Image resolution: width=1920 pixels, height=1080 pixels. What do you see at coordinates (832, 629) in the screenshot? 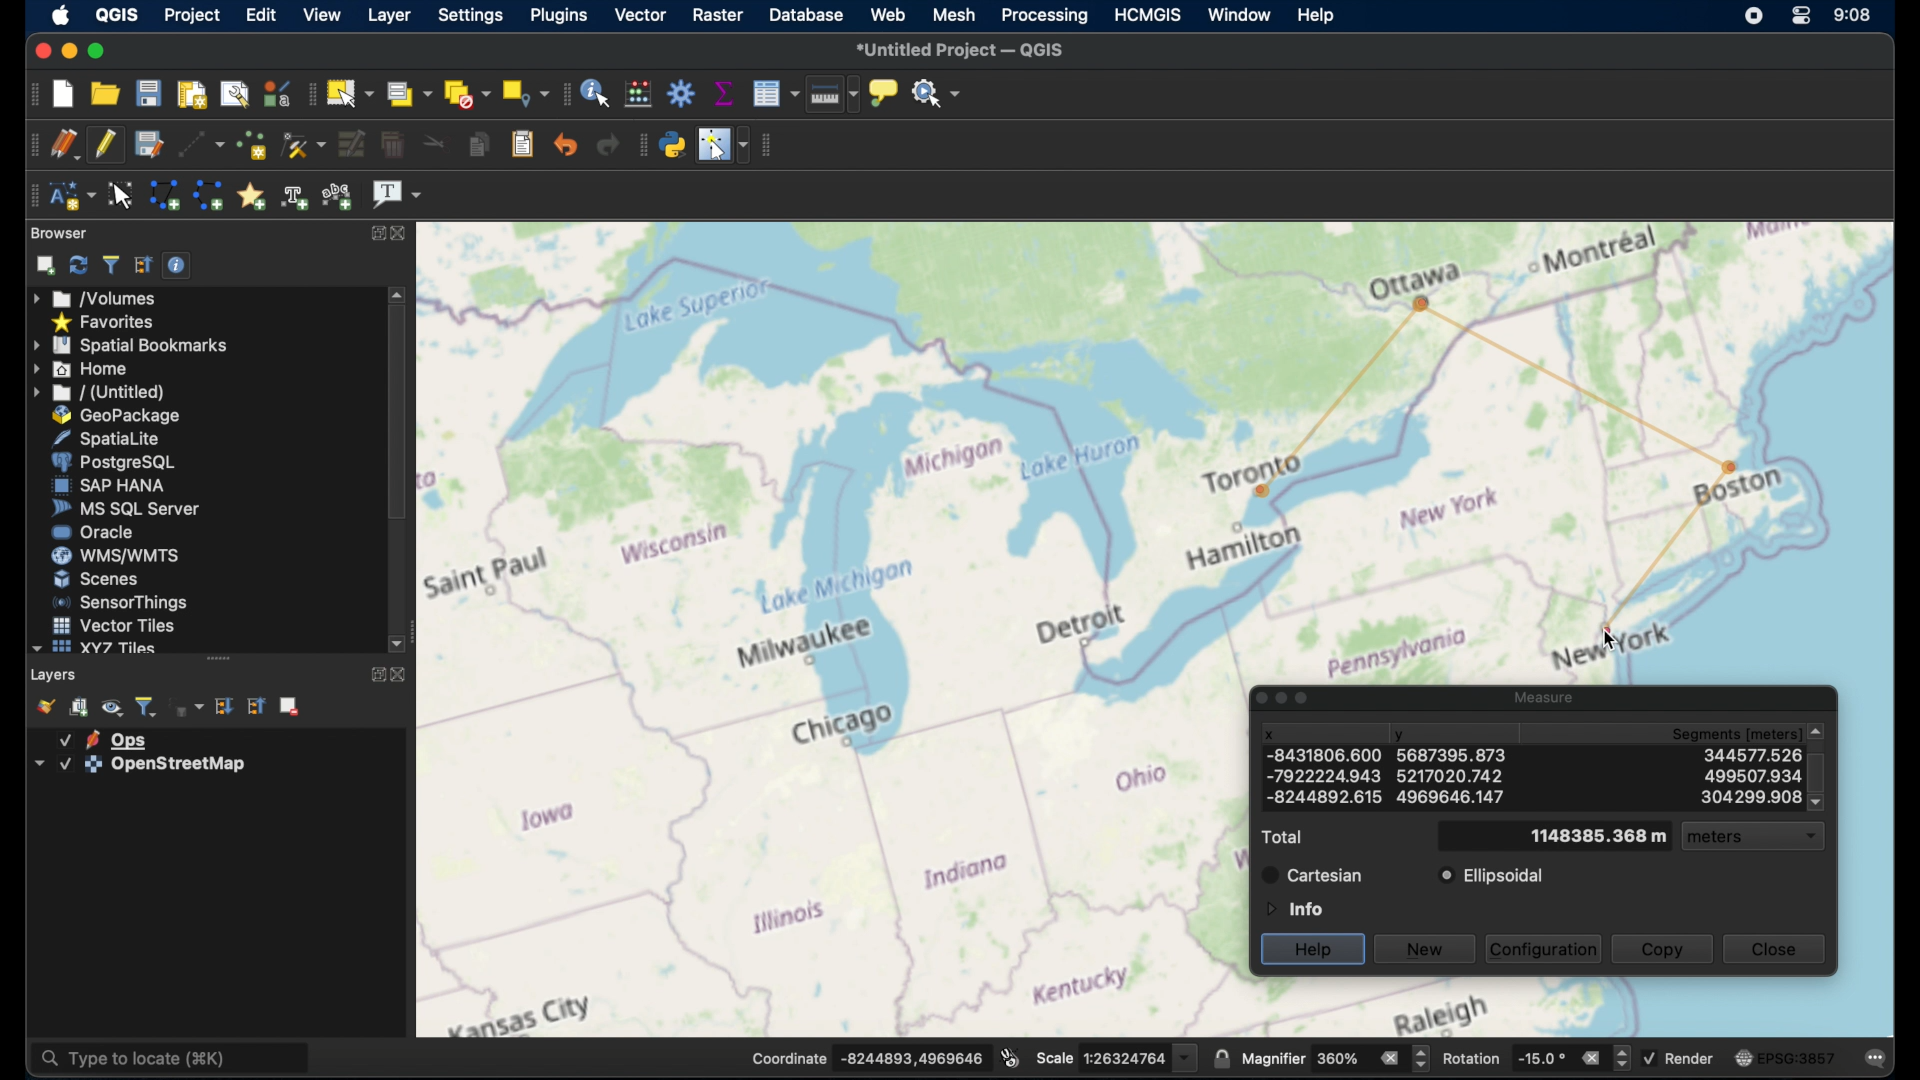
I see `open street map` at bounding box center [832, 629].